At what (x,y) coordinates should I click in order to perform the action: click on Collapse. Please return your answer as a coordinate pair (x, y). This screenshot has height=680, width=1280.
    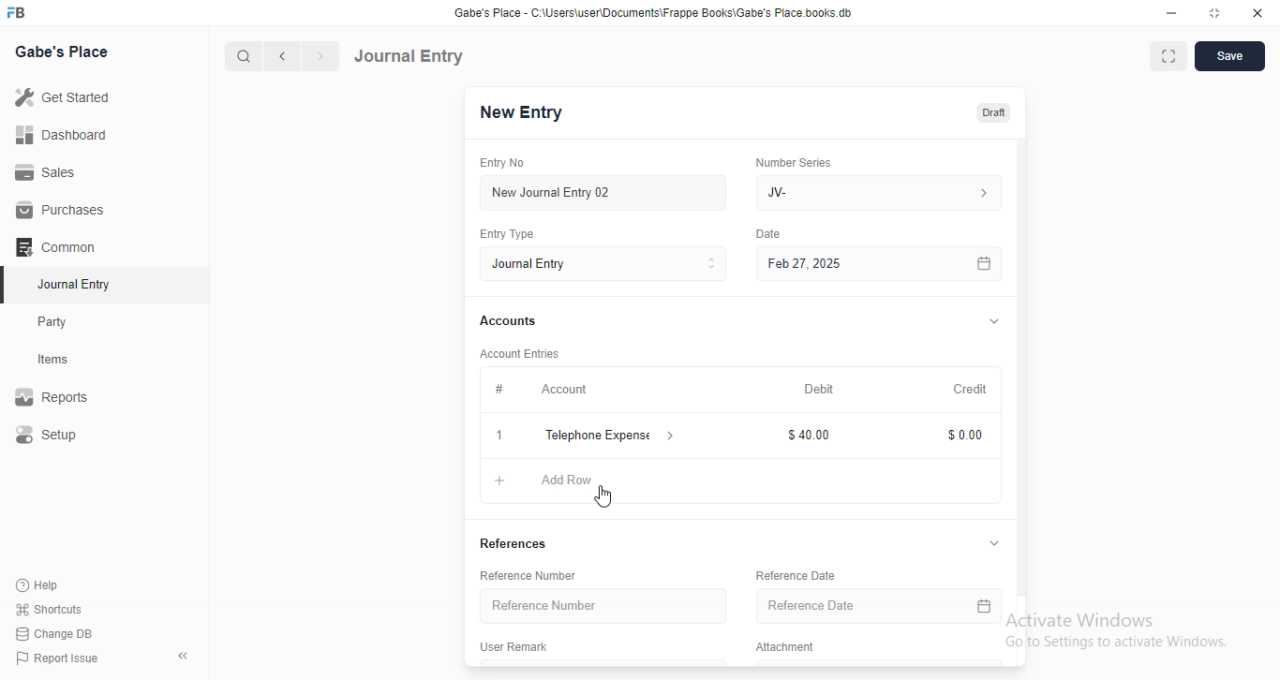
    Looking at the image, I should click on (184, 656).